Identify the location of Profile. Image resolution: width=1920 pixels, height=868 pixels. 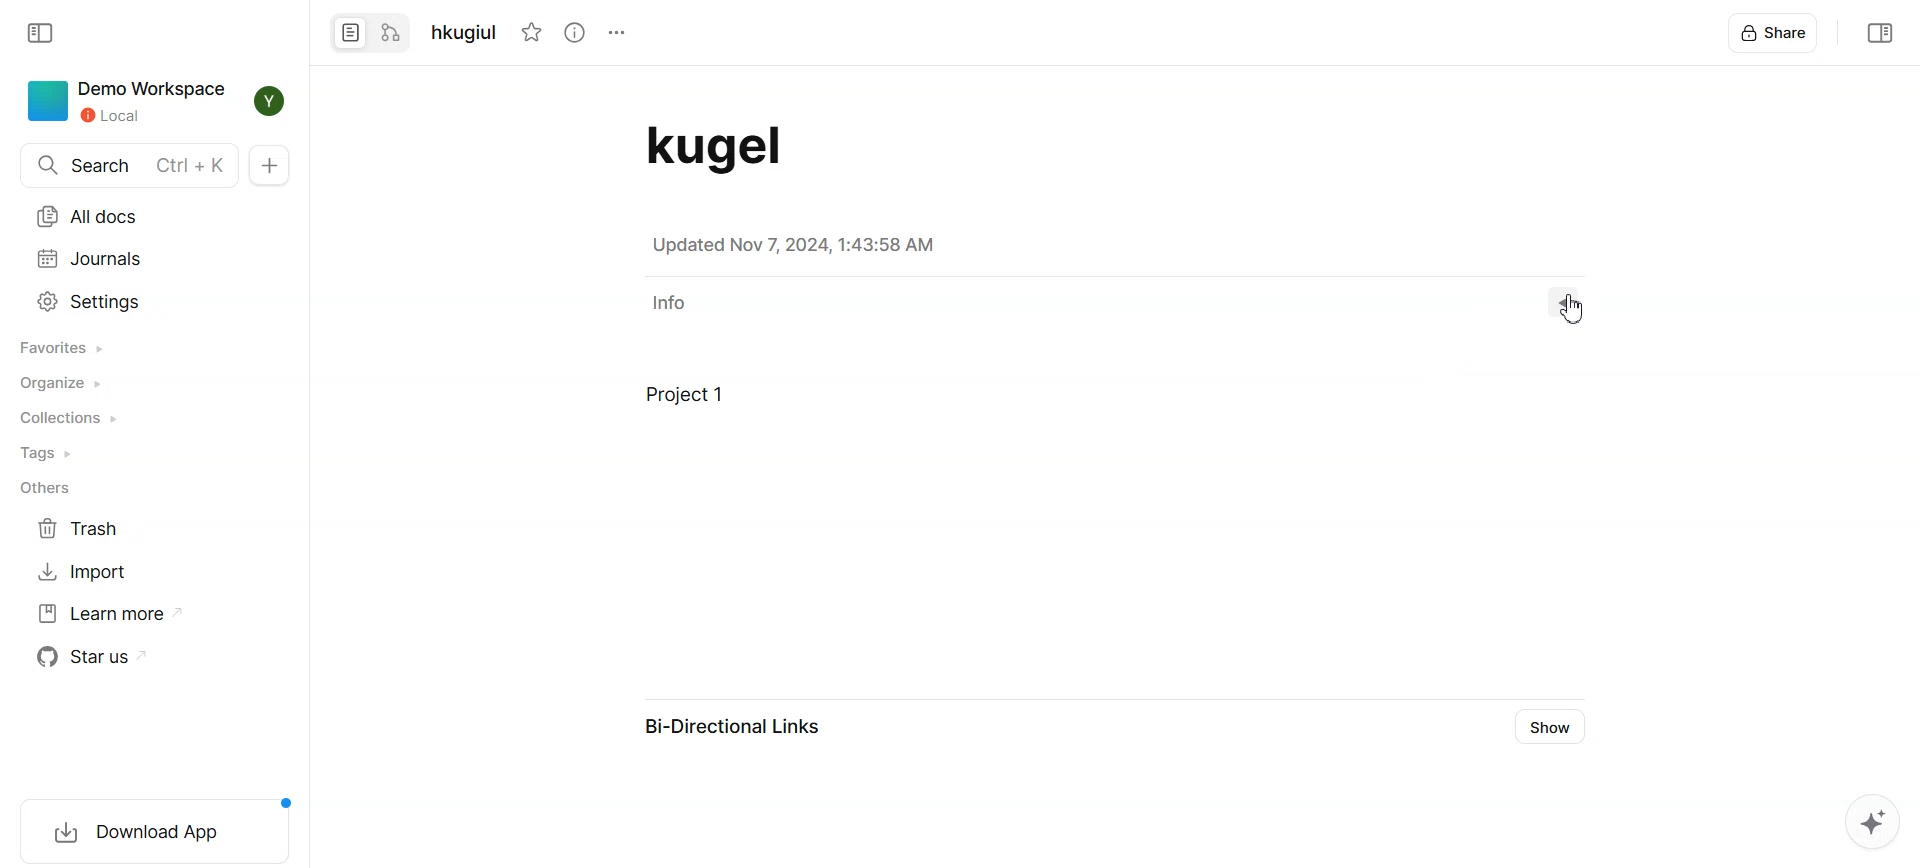
(268, 100).